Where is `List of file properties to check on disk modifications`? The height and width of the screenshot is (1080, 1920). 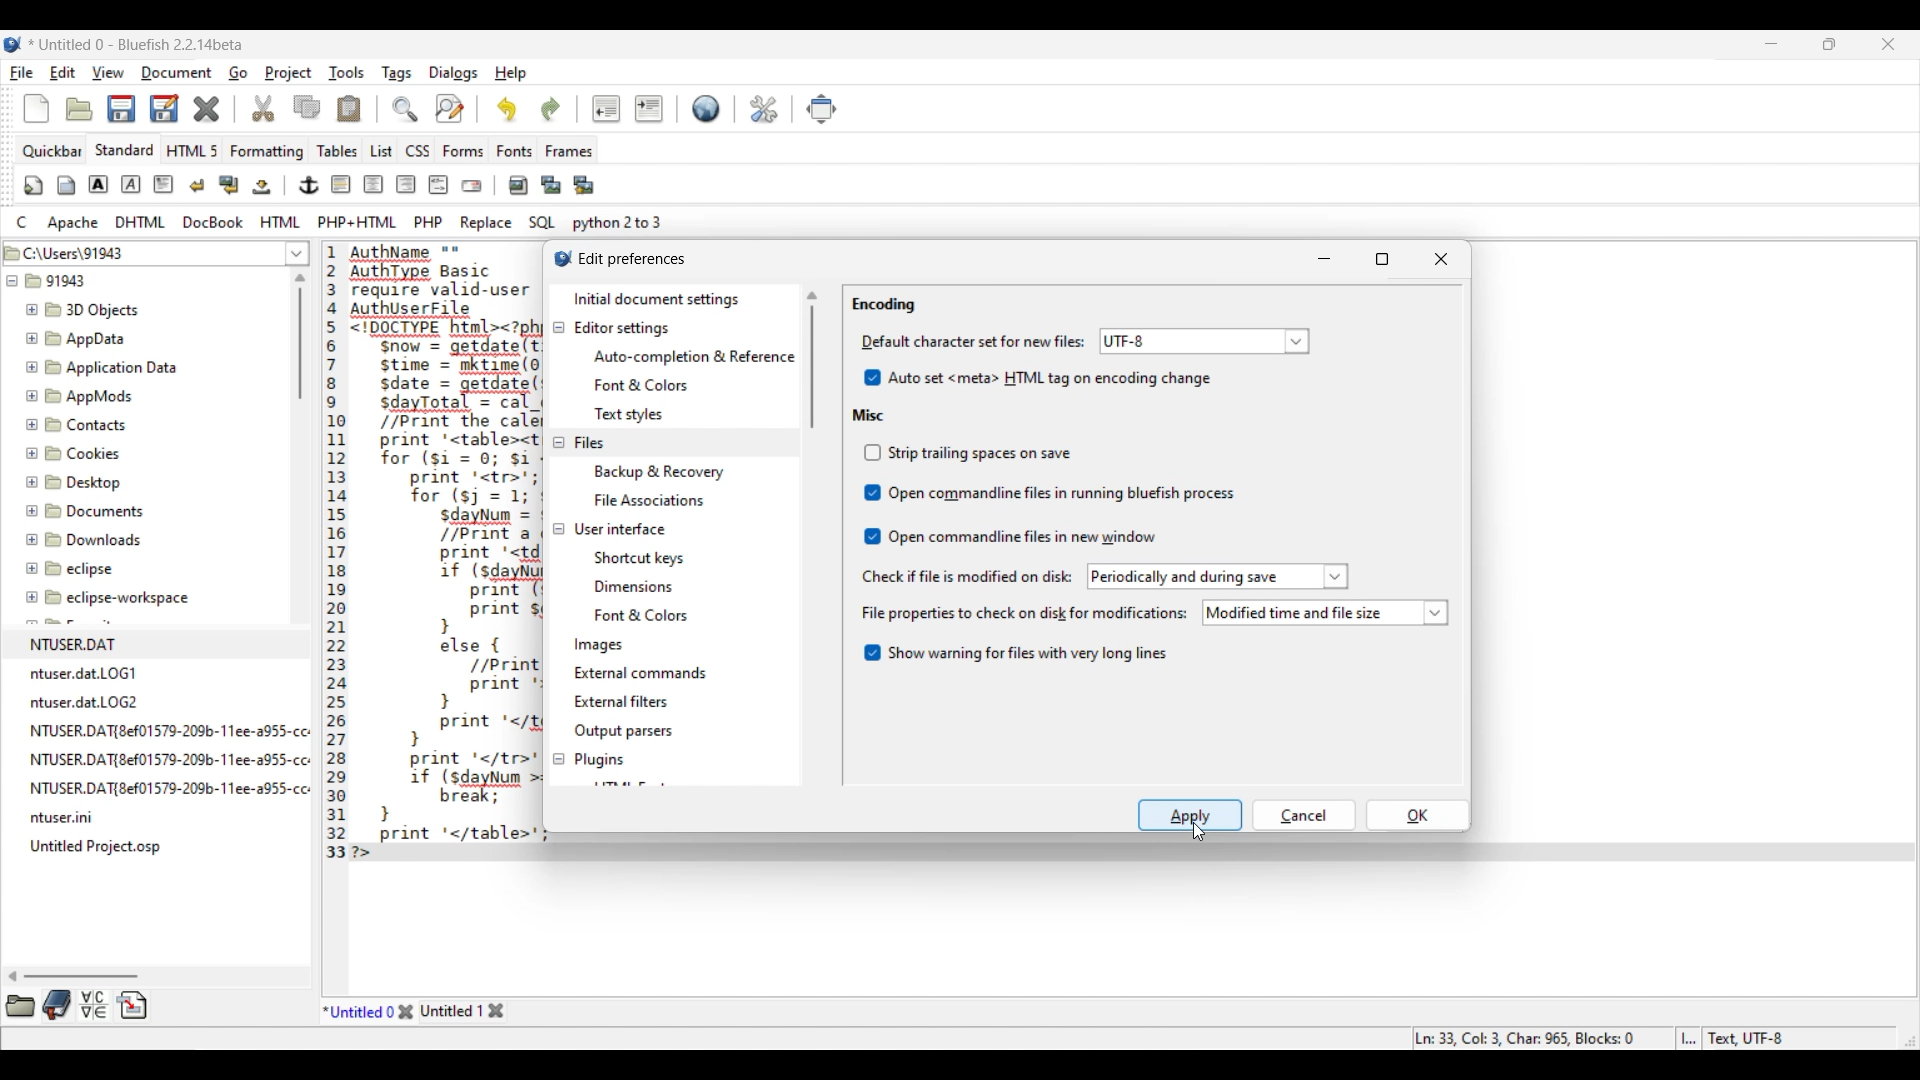
List of file properties to check on disk modifications is located at coordinates (1324, 613).